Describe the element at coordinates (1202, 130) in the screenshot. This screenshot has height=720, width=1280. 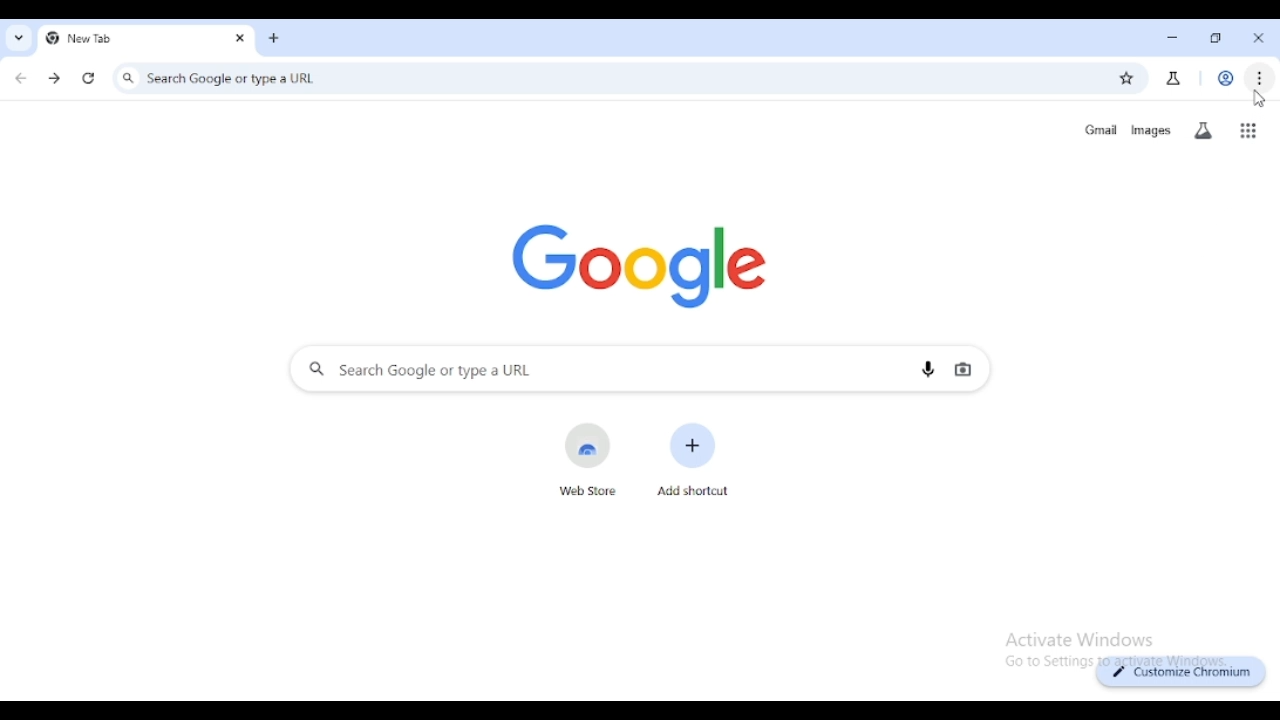
I see `search labs` at that location.